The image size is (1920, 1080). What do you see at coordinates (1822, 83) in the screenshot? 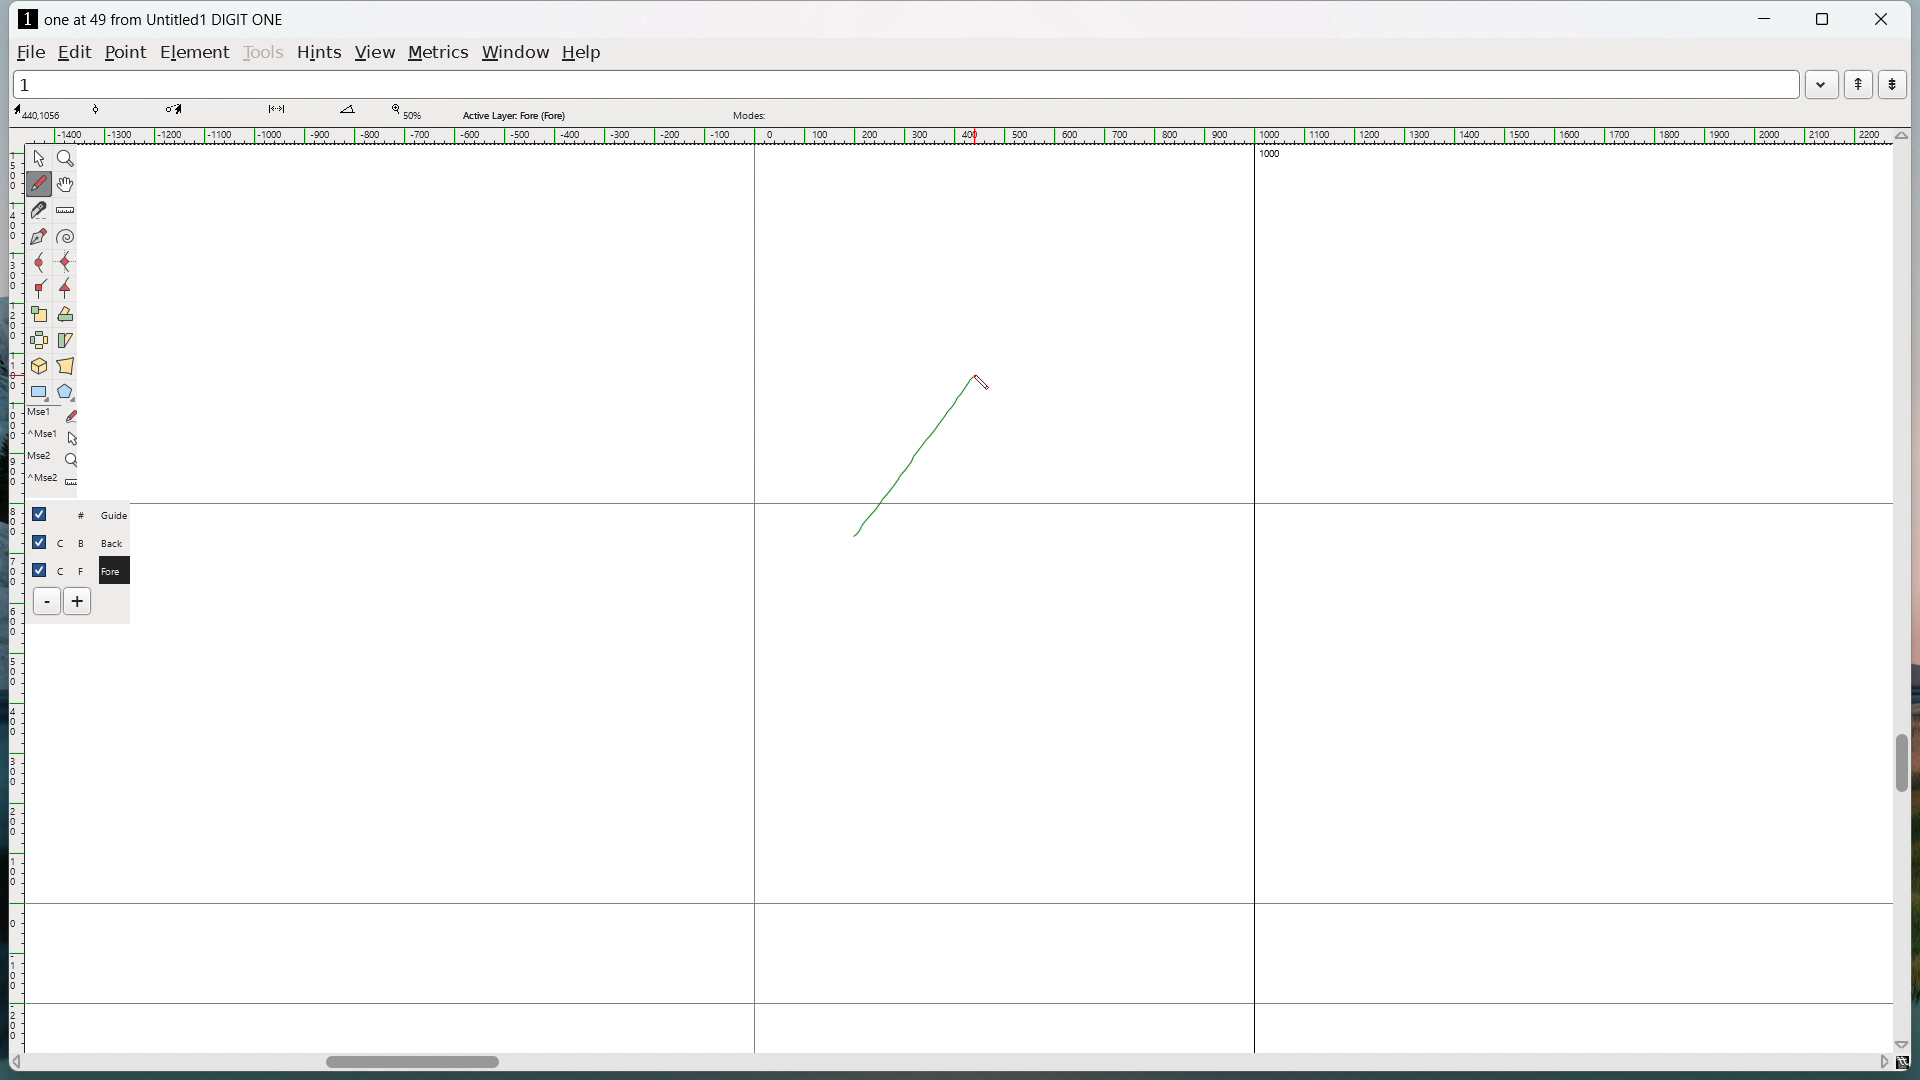
I see `word list` at bounding box center [1822, 83].